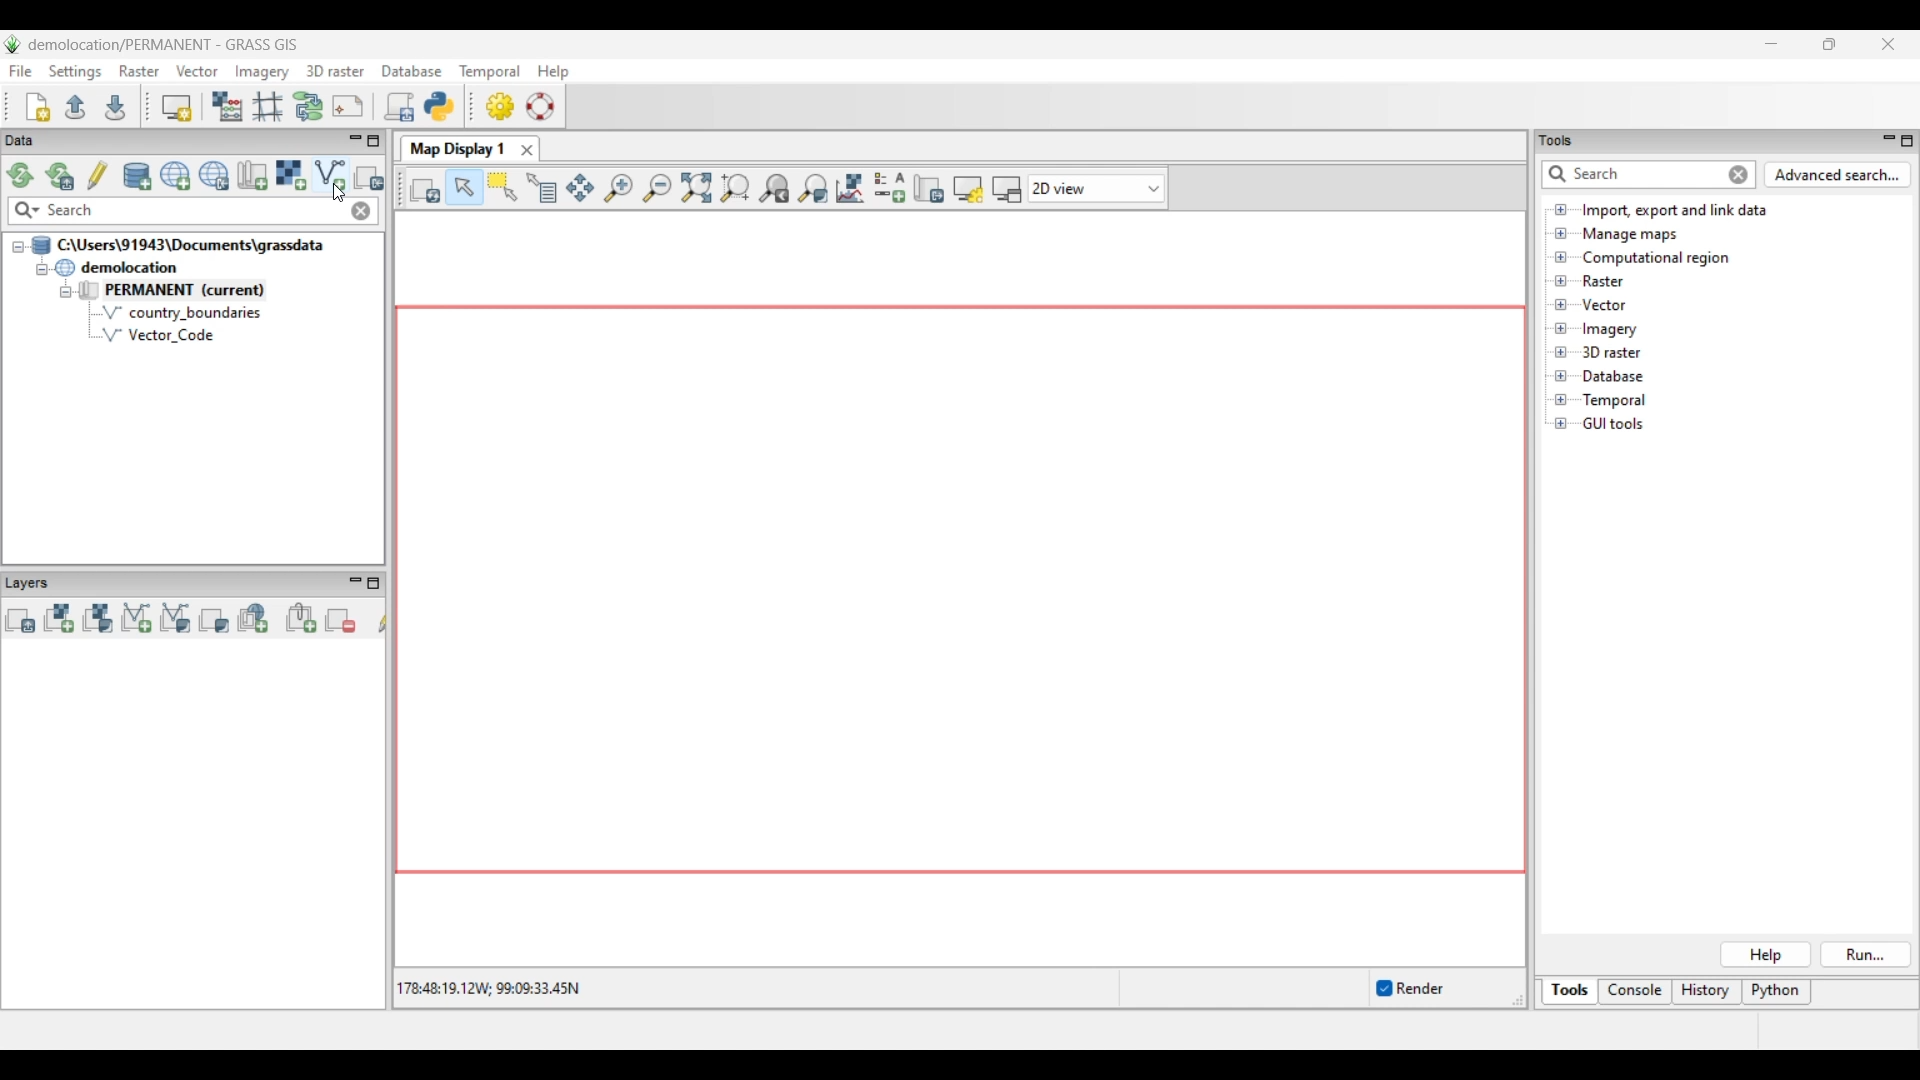 This screenshot has width=1920, height=1080. Describe the element at coordinates (1603, 281) in the screenshot. I see `Double click to see files under Raster` at that location.